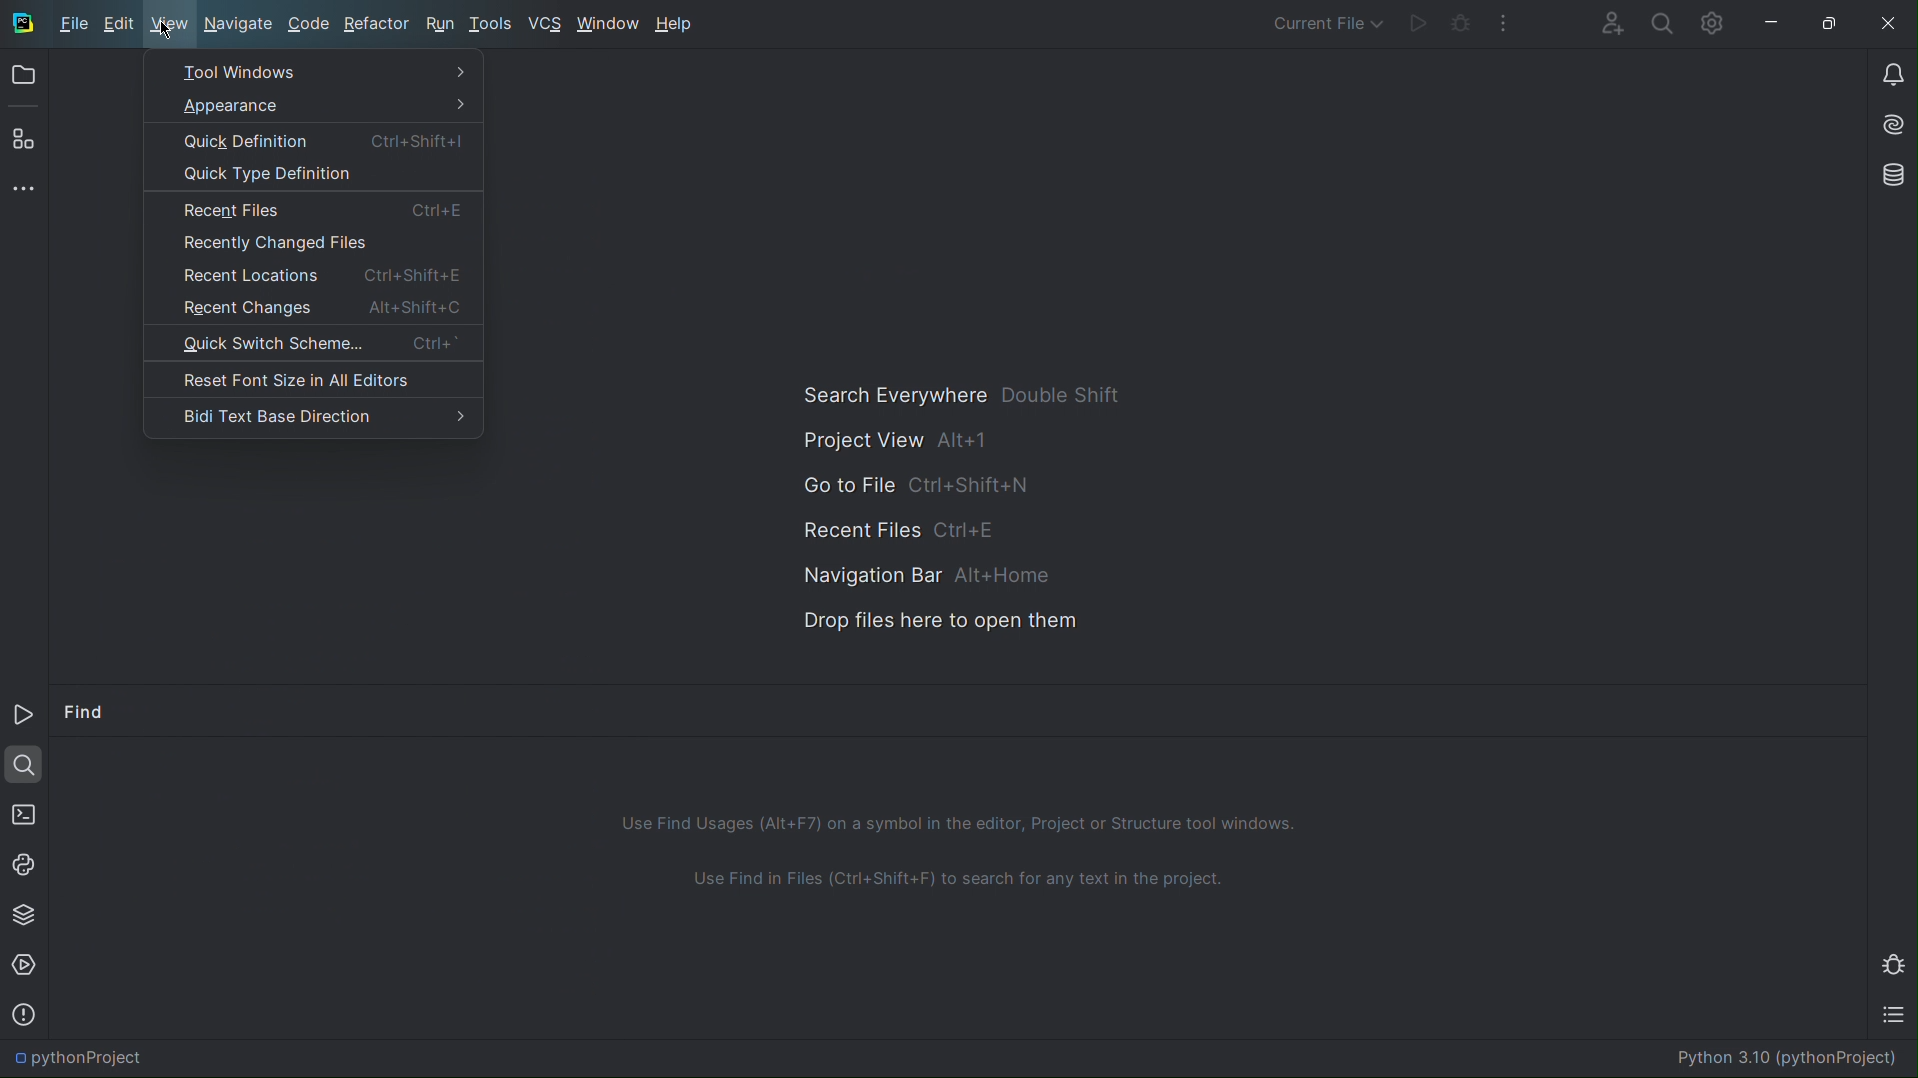 The height and width of the screenshot is (1078, 1918). I want to click on pythonProject, so click(79, 1058).